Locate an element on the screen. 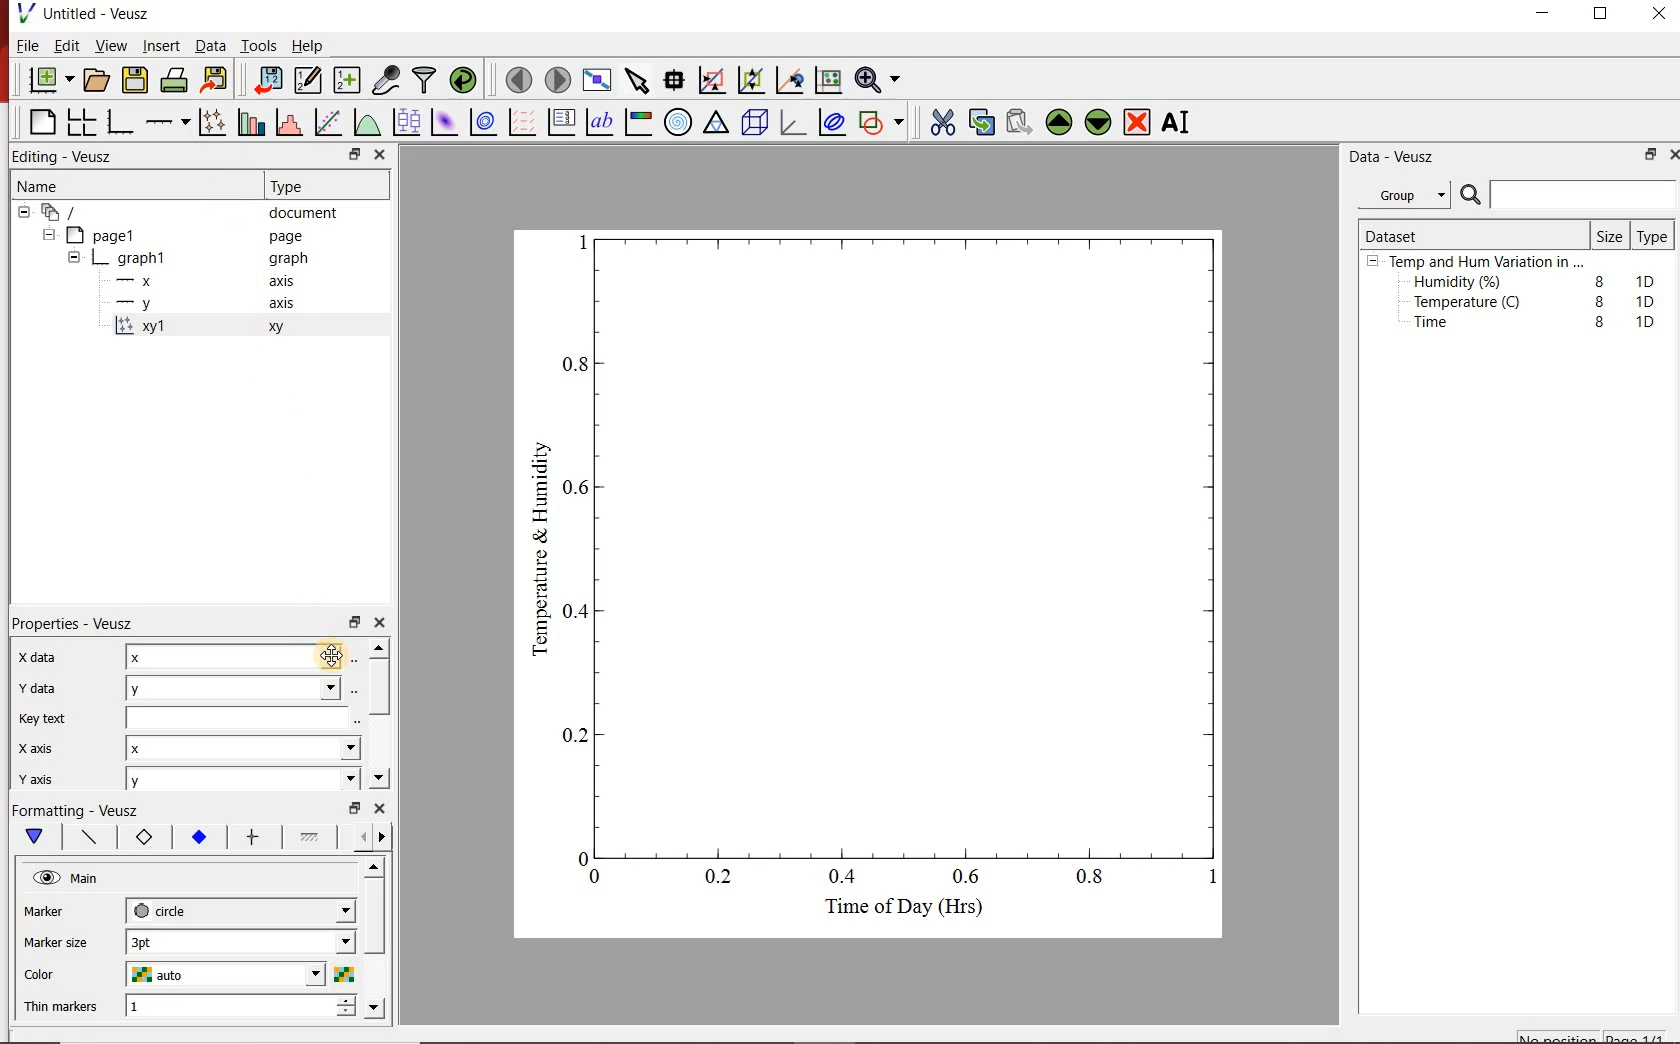 This screenshot has height=1044, width=1680. Main is located at coordinates (99, 881).